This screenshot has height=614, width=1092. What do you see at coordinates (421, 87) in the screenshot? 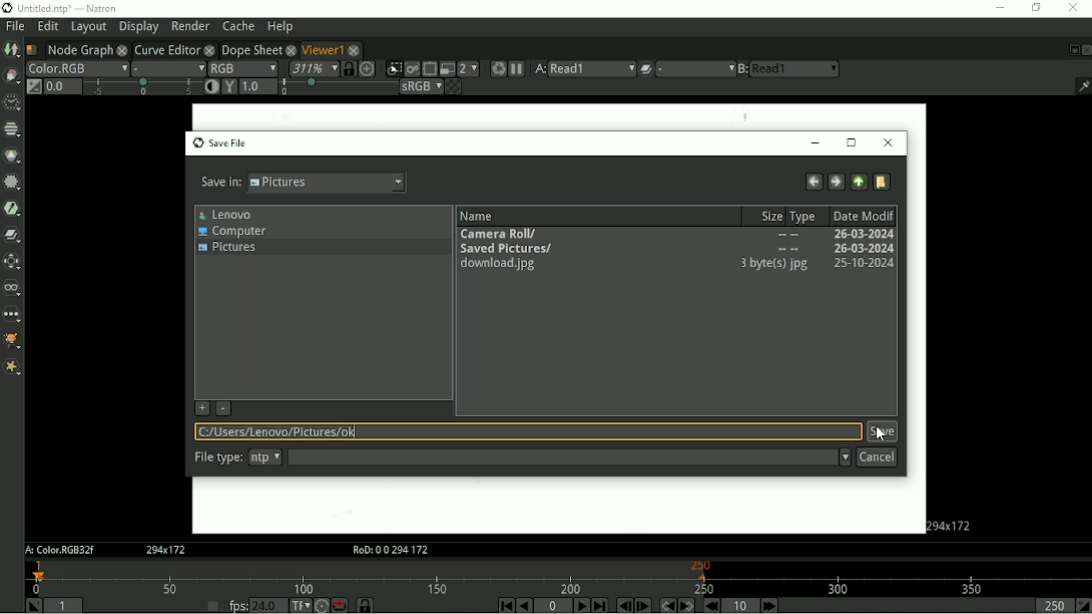
I see `Viewer color process` at bounding box center [421, 87].